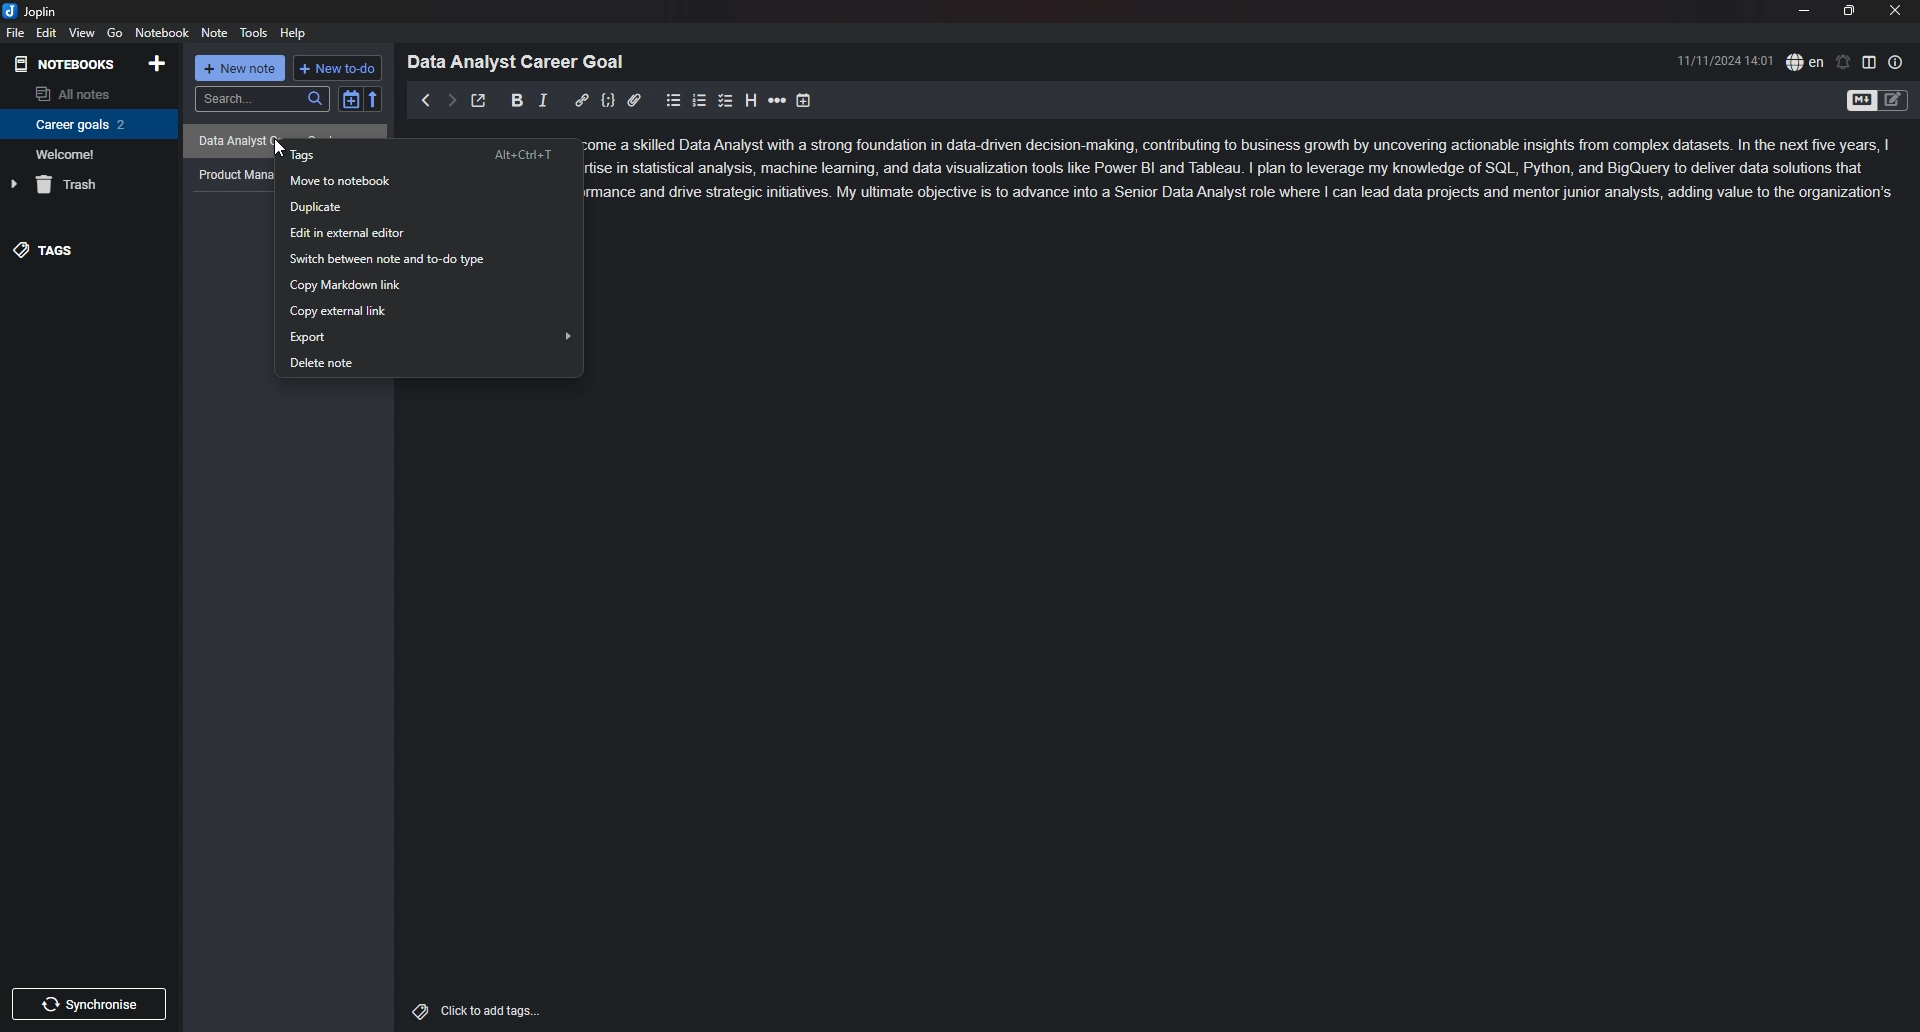  What do you see at coordinates (159, 63) in the screenshot?
I see `add notebook` at bounding box center [159, 63].